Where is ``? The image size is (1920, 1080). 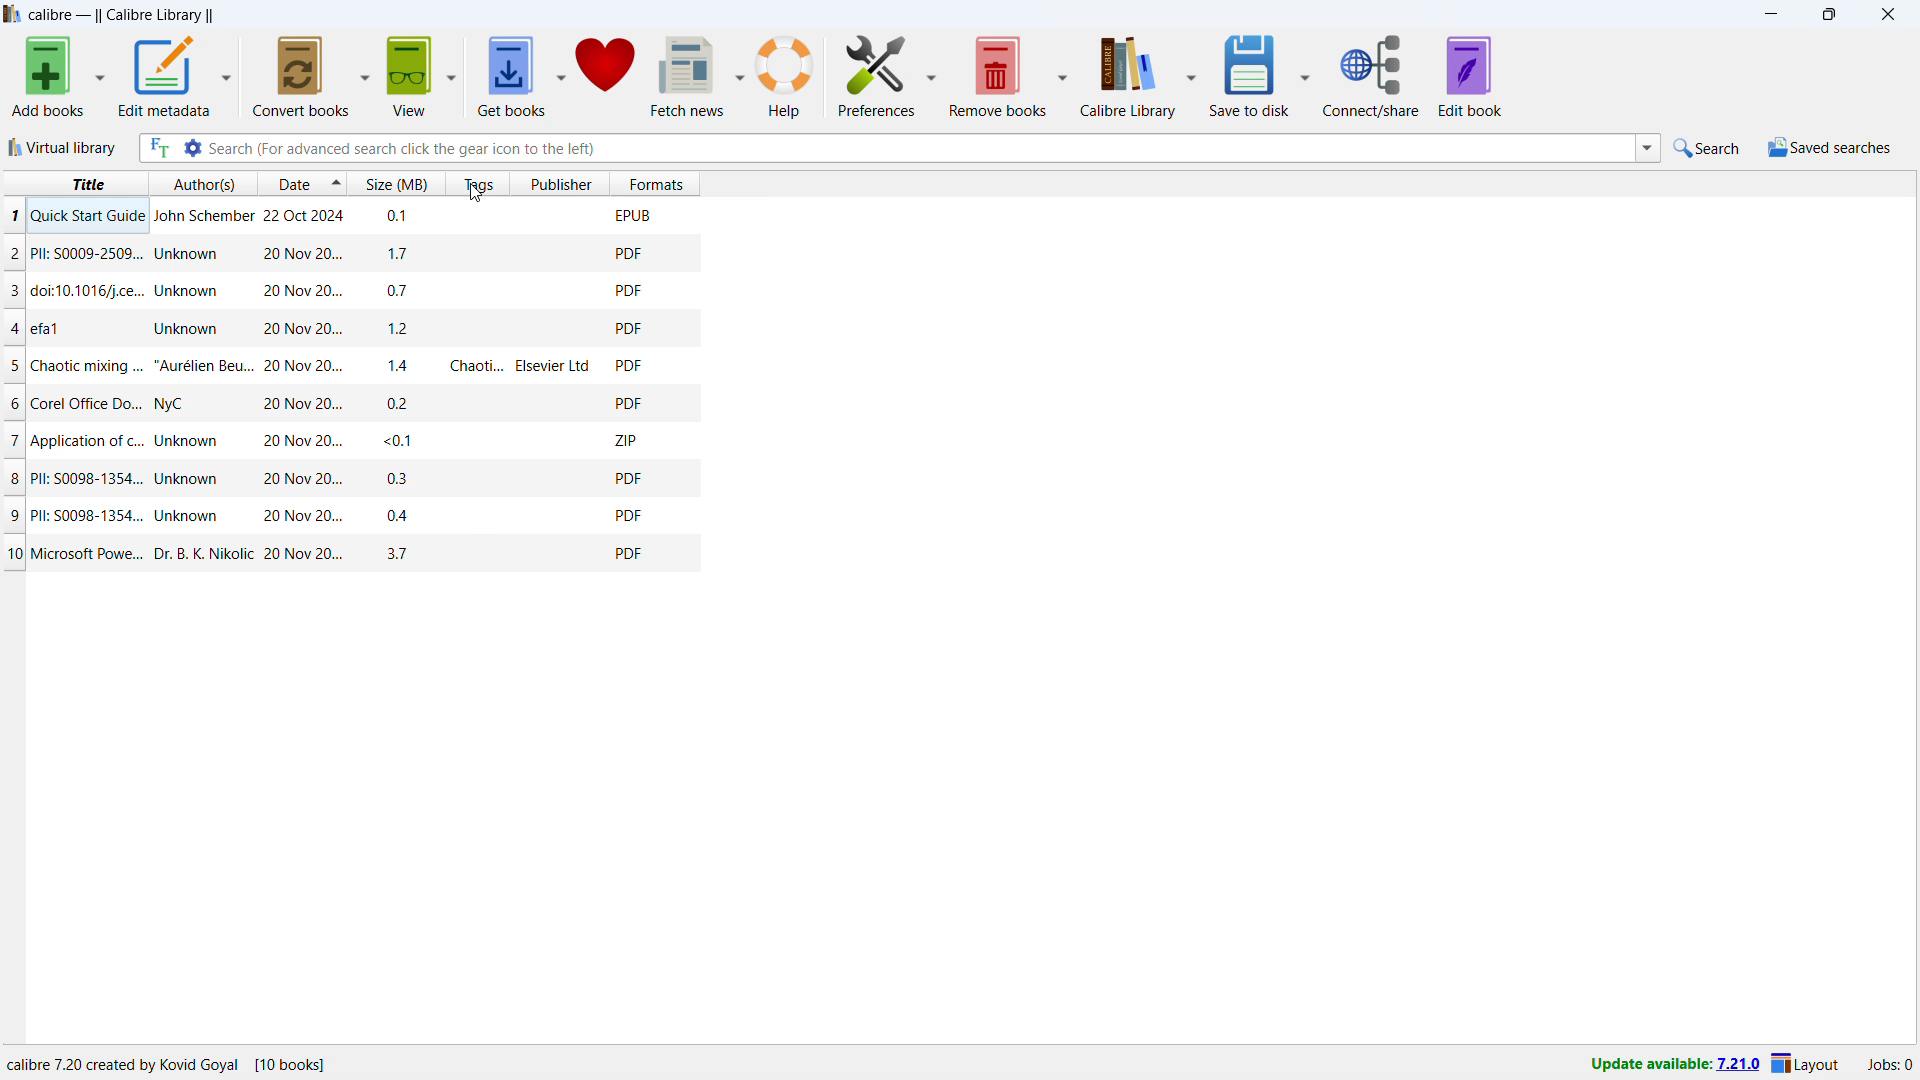
 is located at coordinates (175, 1058).